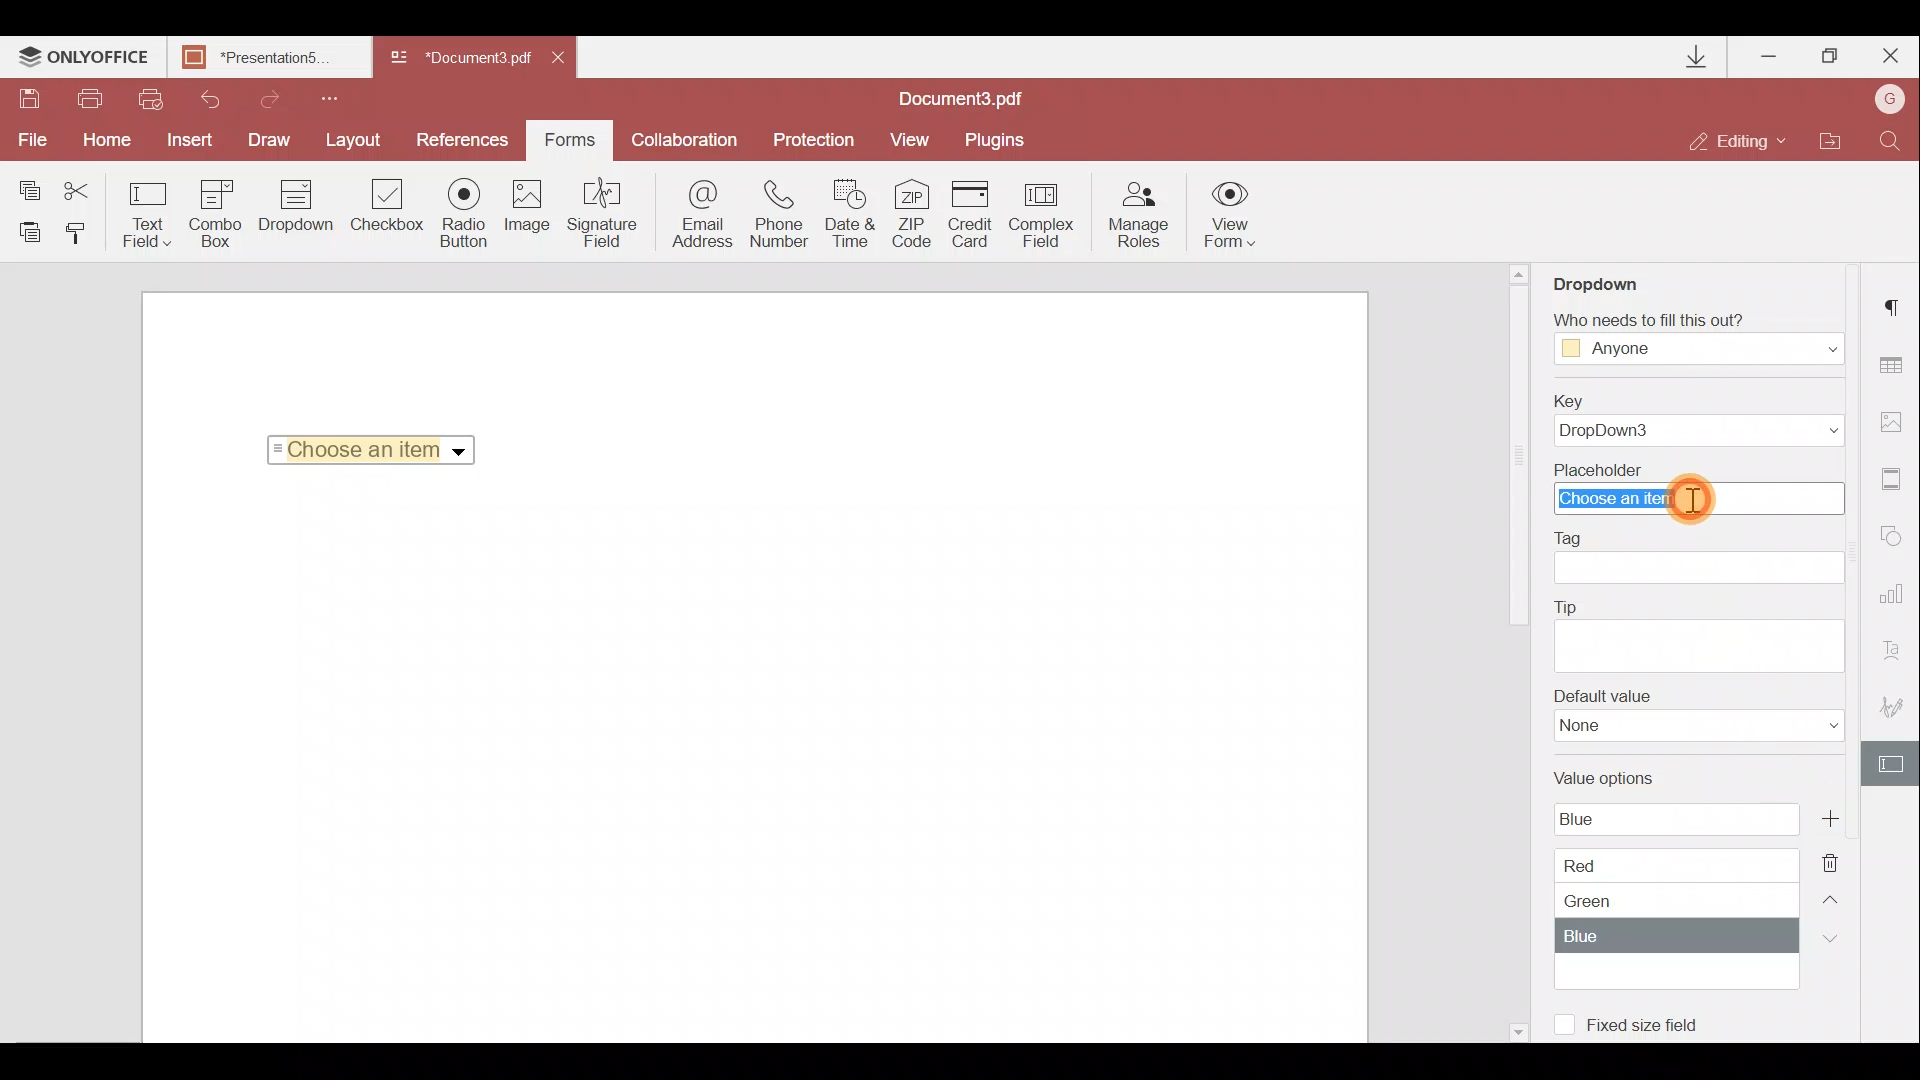 The image size is (1920, 1080). Describe the element at coordinates (1739, 143) in the screenshot. I see `Editing mode` at that location.